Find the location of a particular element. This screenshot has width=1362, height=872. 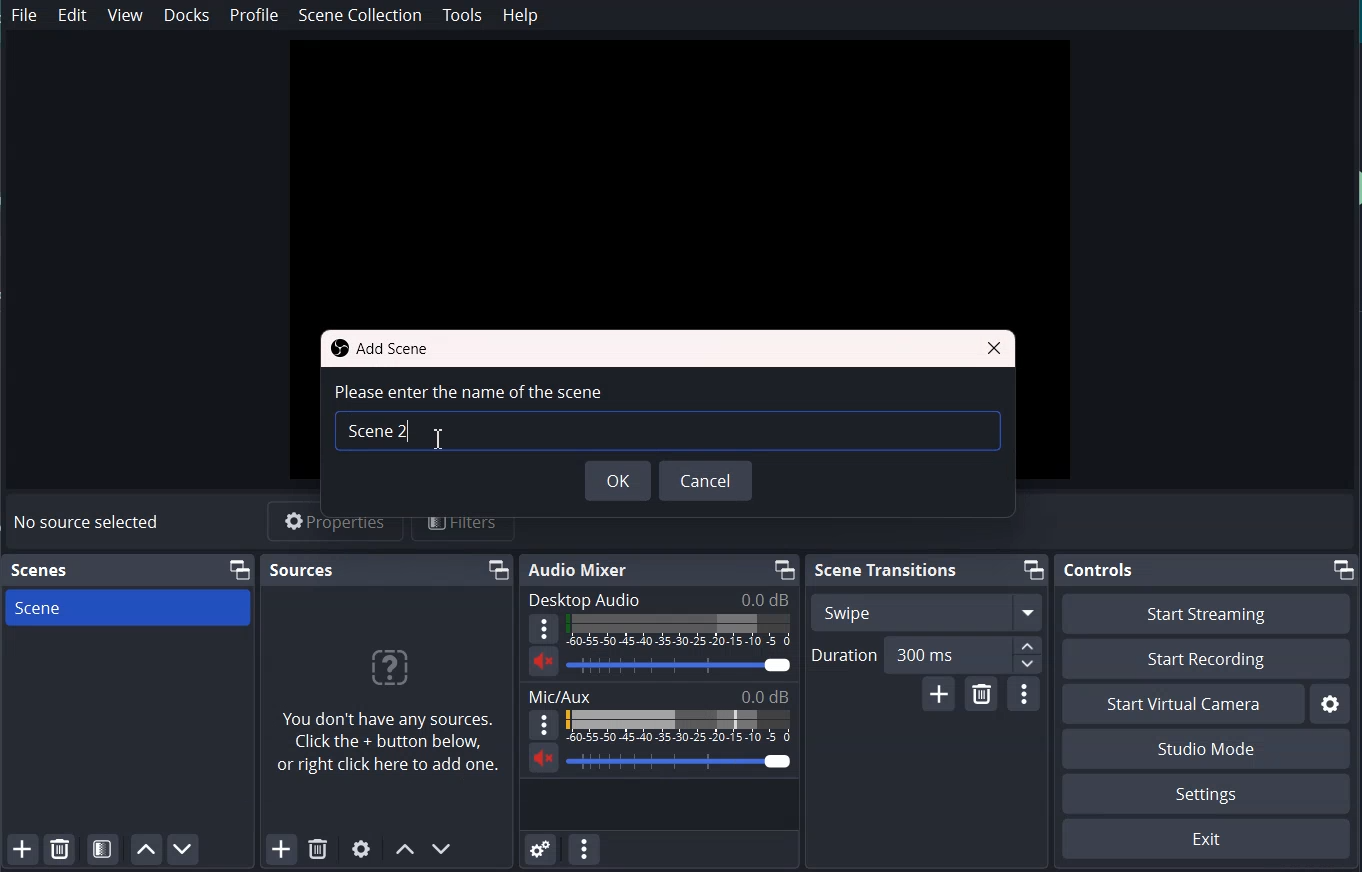

Studio Mode is located at coordinates (1207, 748).